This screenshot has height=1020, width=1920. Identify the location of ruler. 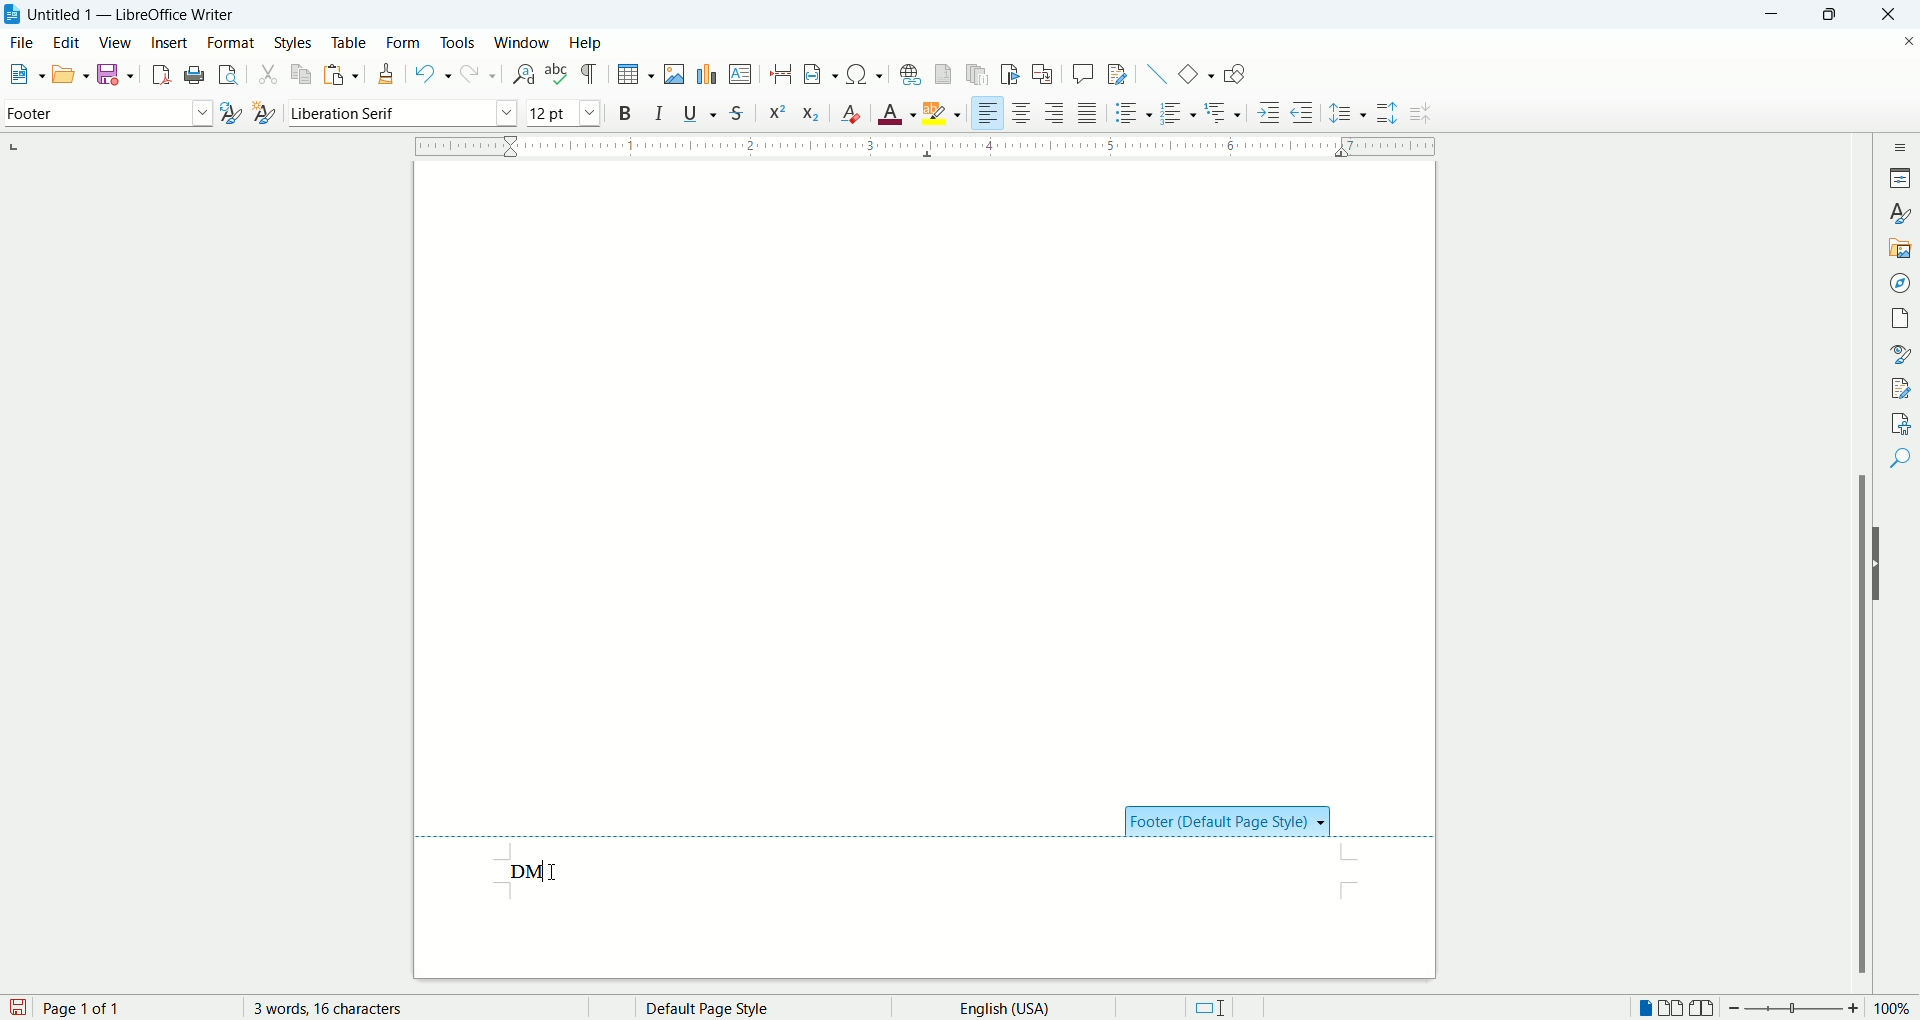
(925, 144).